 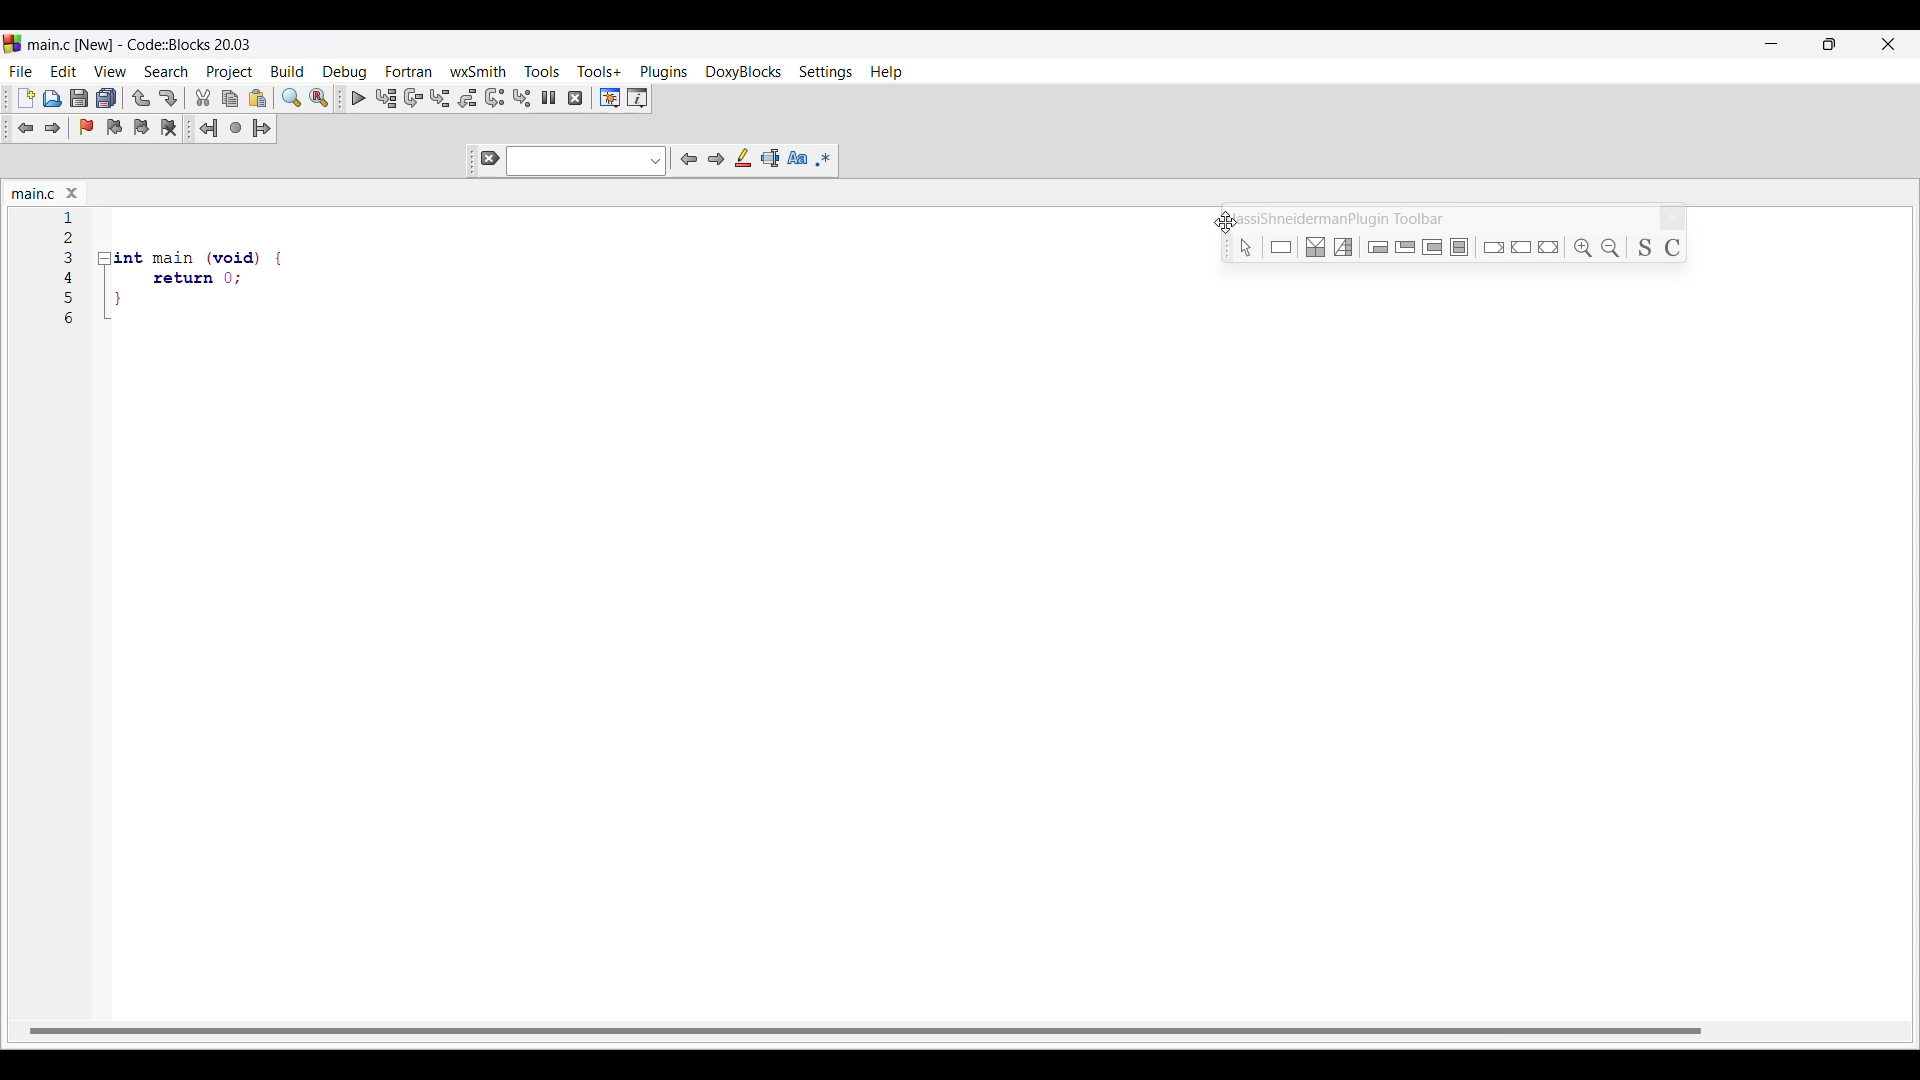 I want to click on Redo, so click(x=168, y=98).